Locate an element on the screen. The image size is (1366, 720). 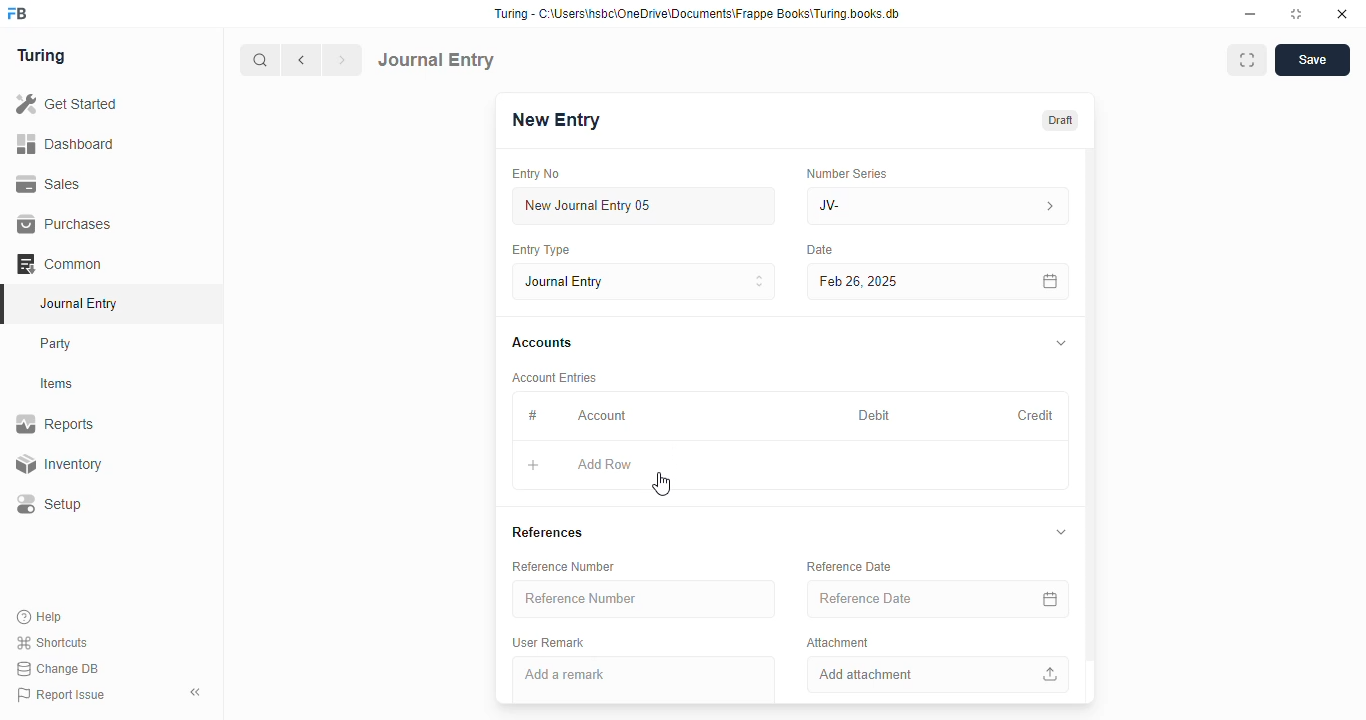
Date is located at coordinates (821, 250).